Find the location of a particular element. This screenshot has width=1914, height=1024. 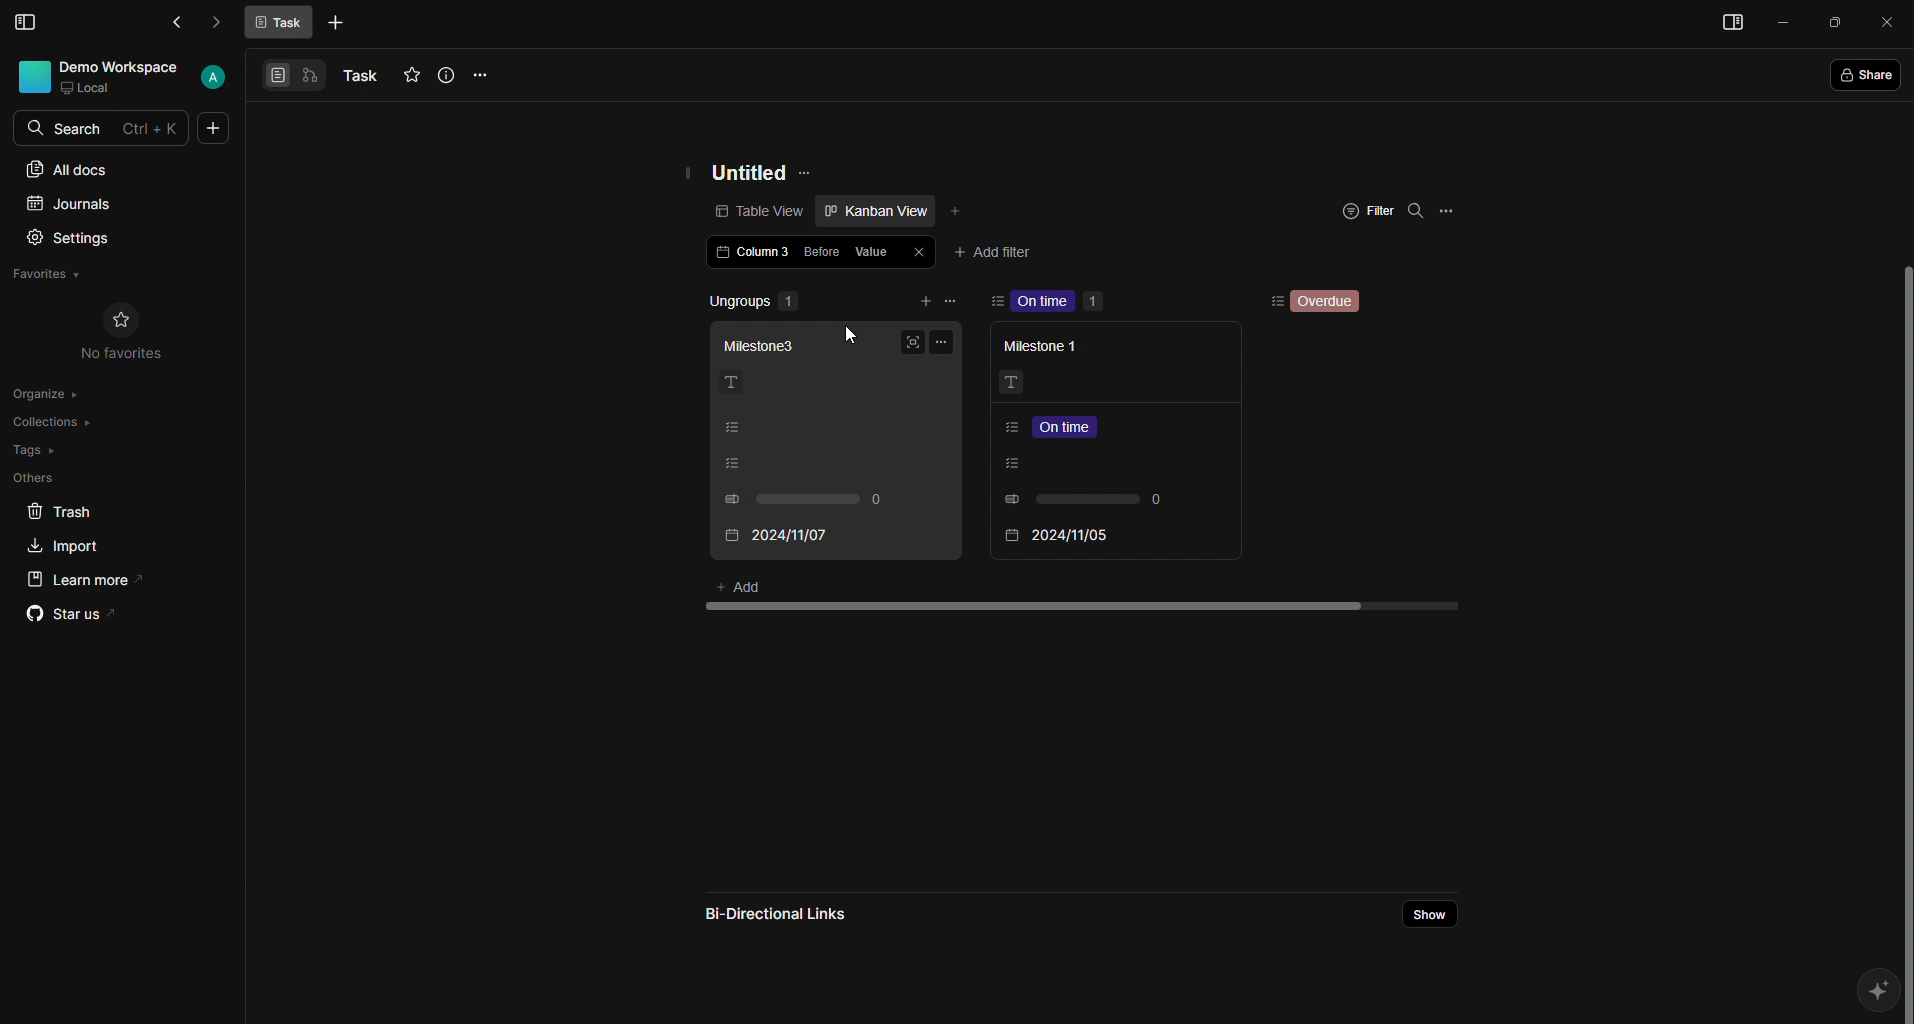

Box is located at coordinates (1836, 22).